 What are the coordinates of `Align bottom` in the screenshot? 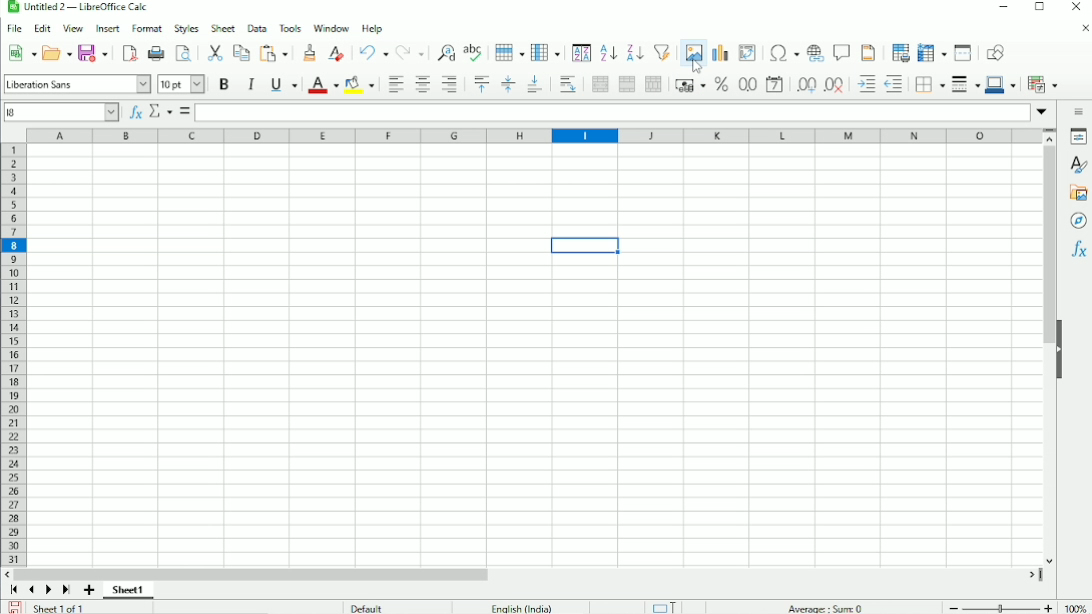 It's located at (534, 84).